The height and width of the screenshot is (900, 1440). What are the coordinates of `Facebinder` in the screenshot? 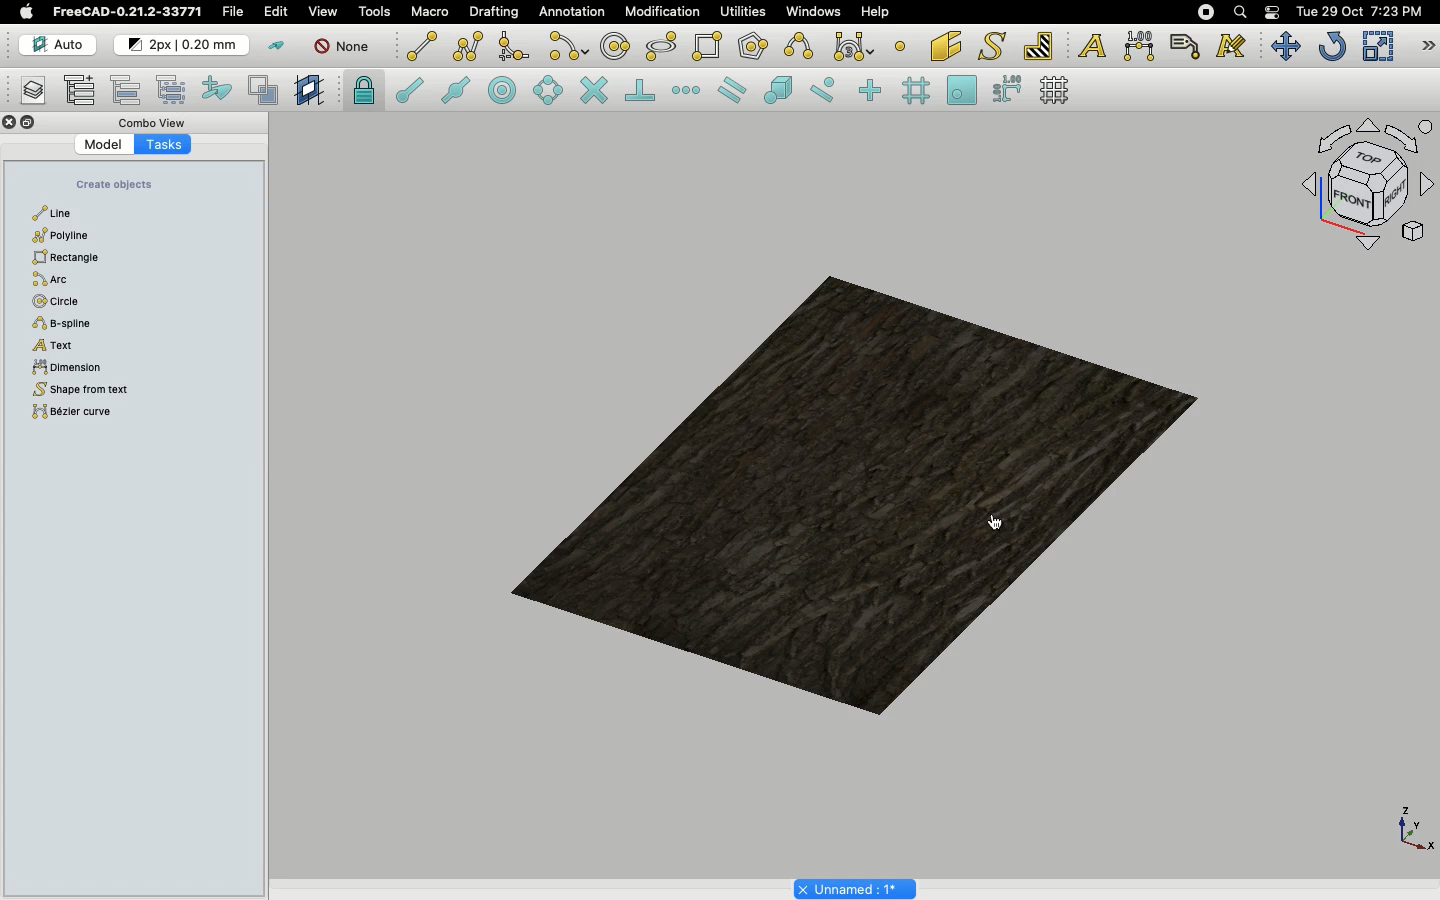 It's located at (945, 45).